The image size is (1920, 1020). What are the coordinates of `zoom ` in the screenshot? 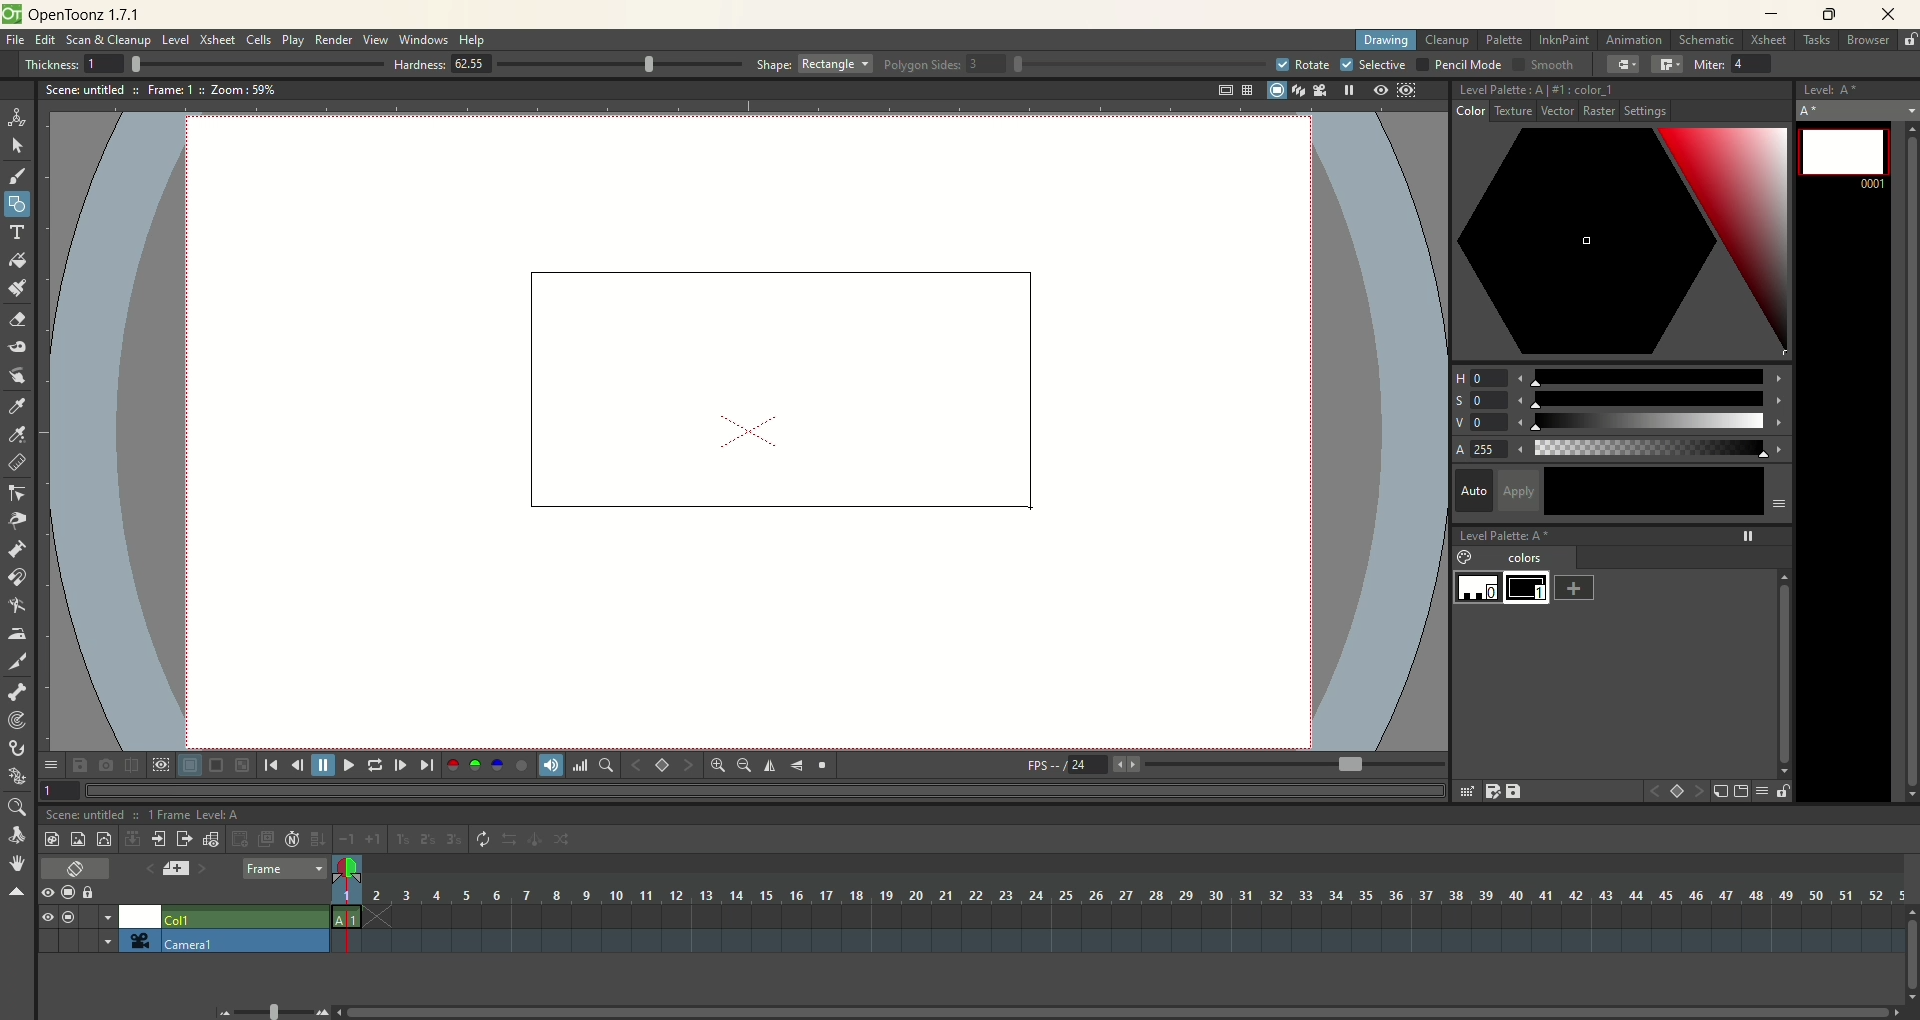 It's located at (15, 808).